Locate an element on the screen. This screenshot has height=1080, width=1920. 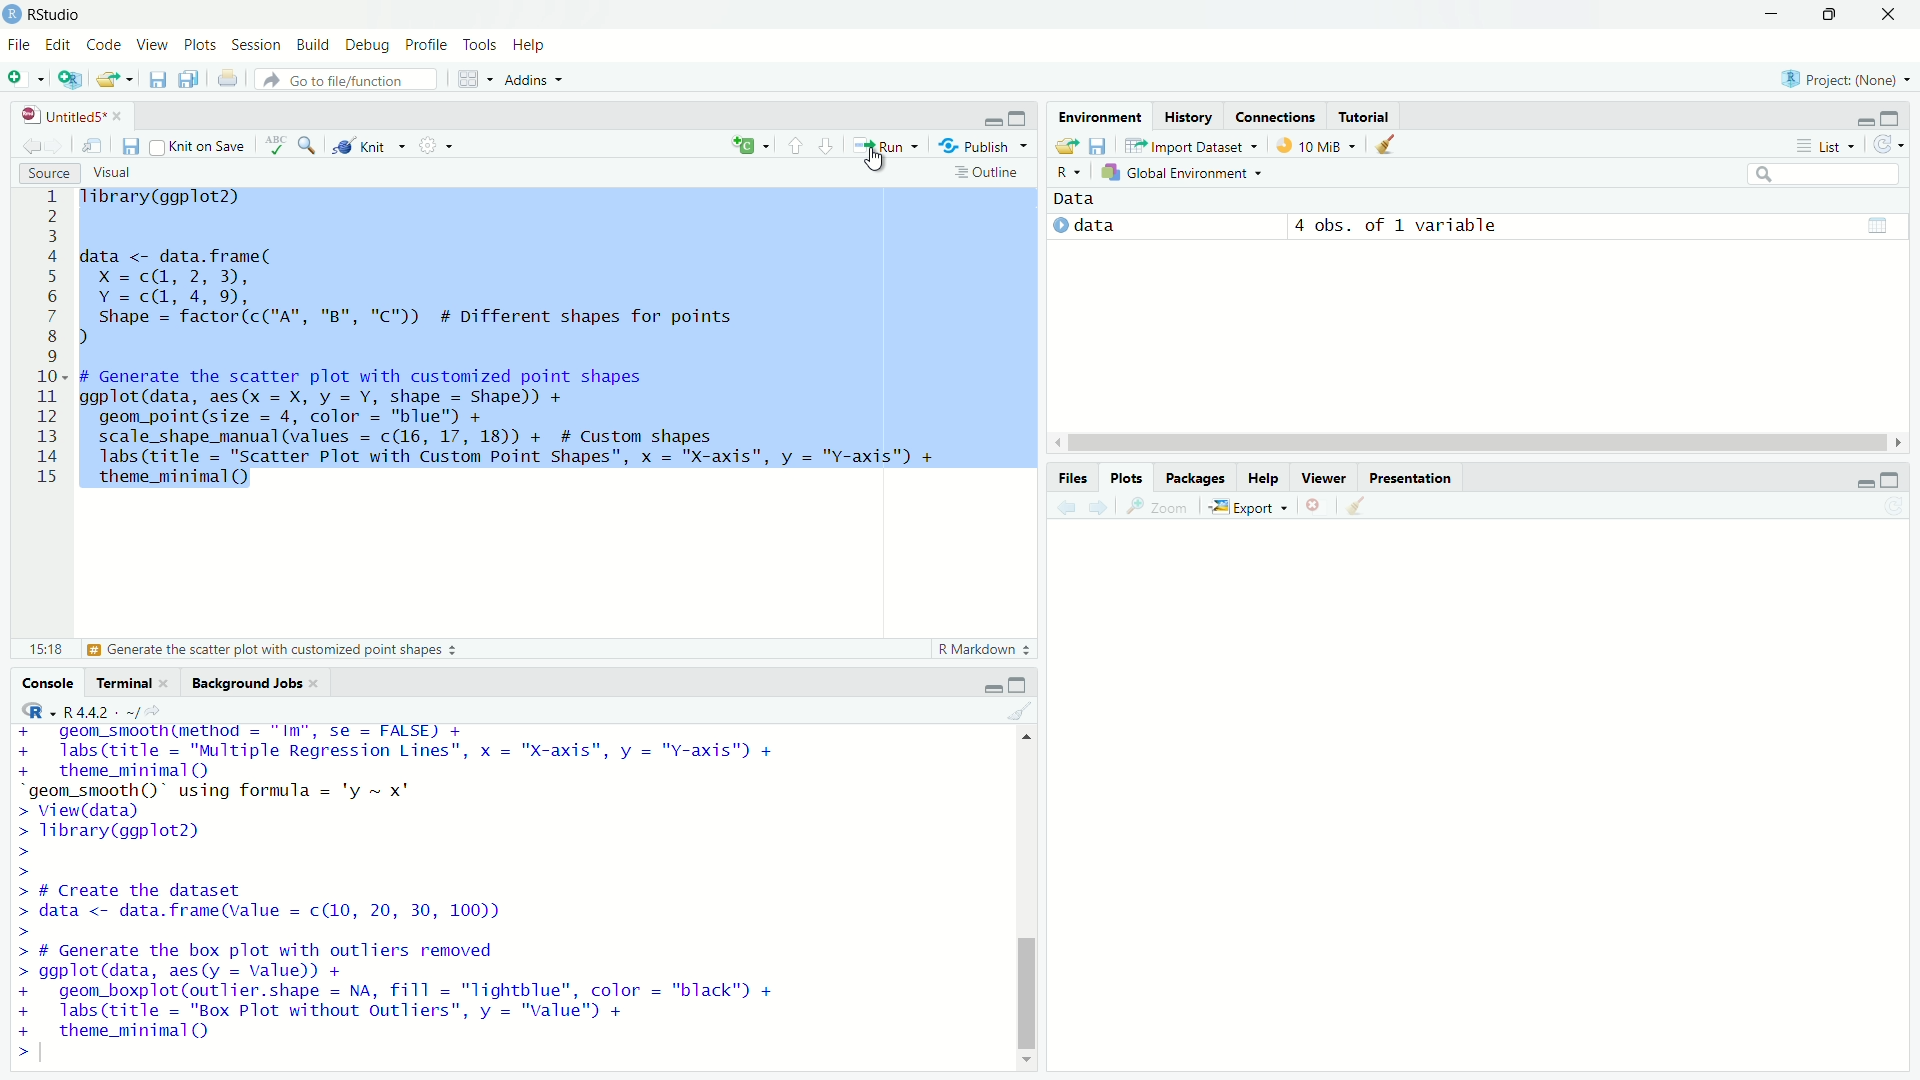
search bar is located at coordinates (1825, 175).